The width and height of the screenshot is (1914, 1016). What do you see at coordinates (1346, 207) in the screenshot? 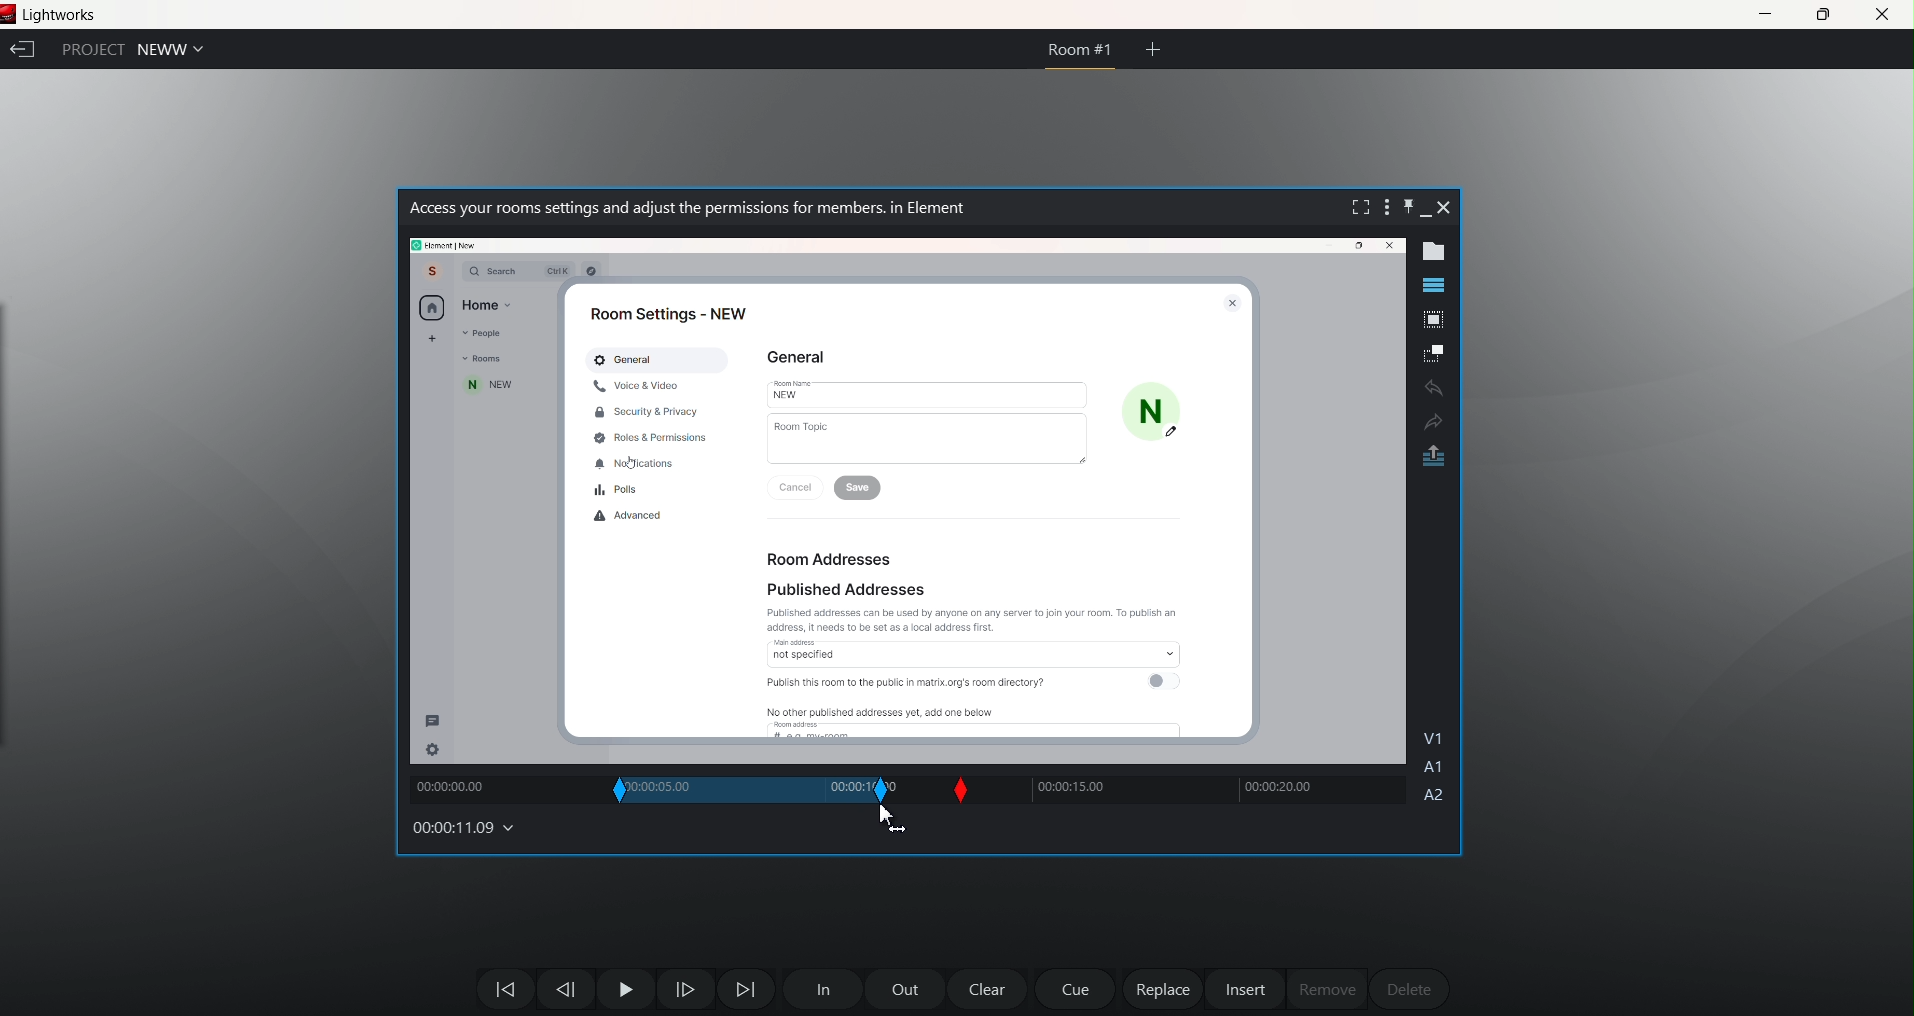
I see `fullscreen` at bounding box center [1346, 207].